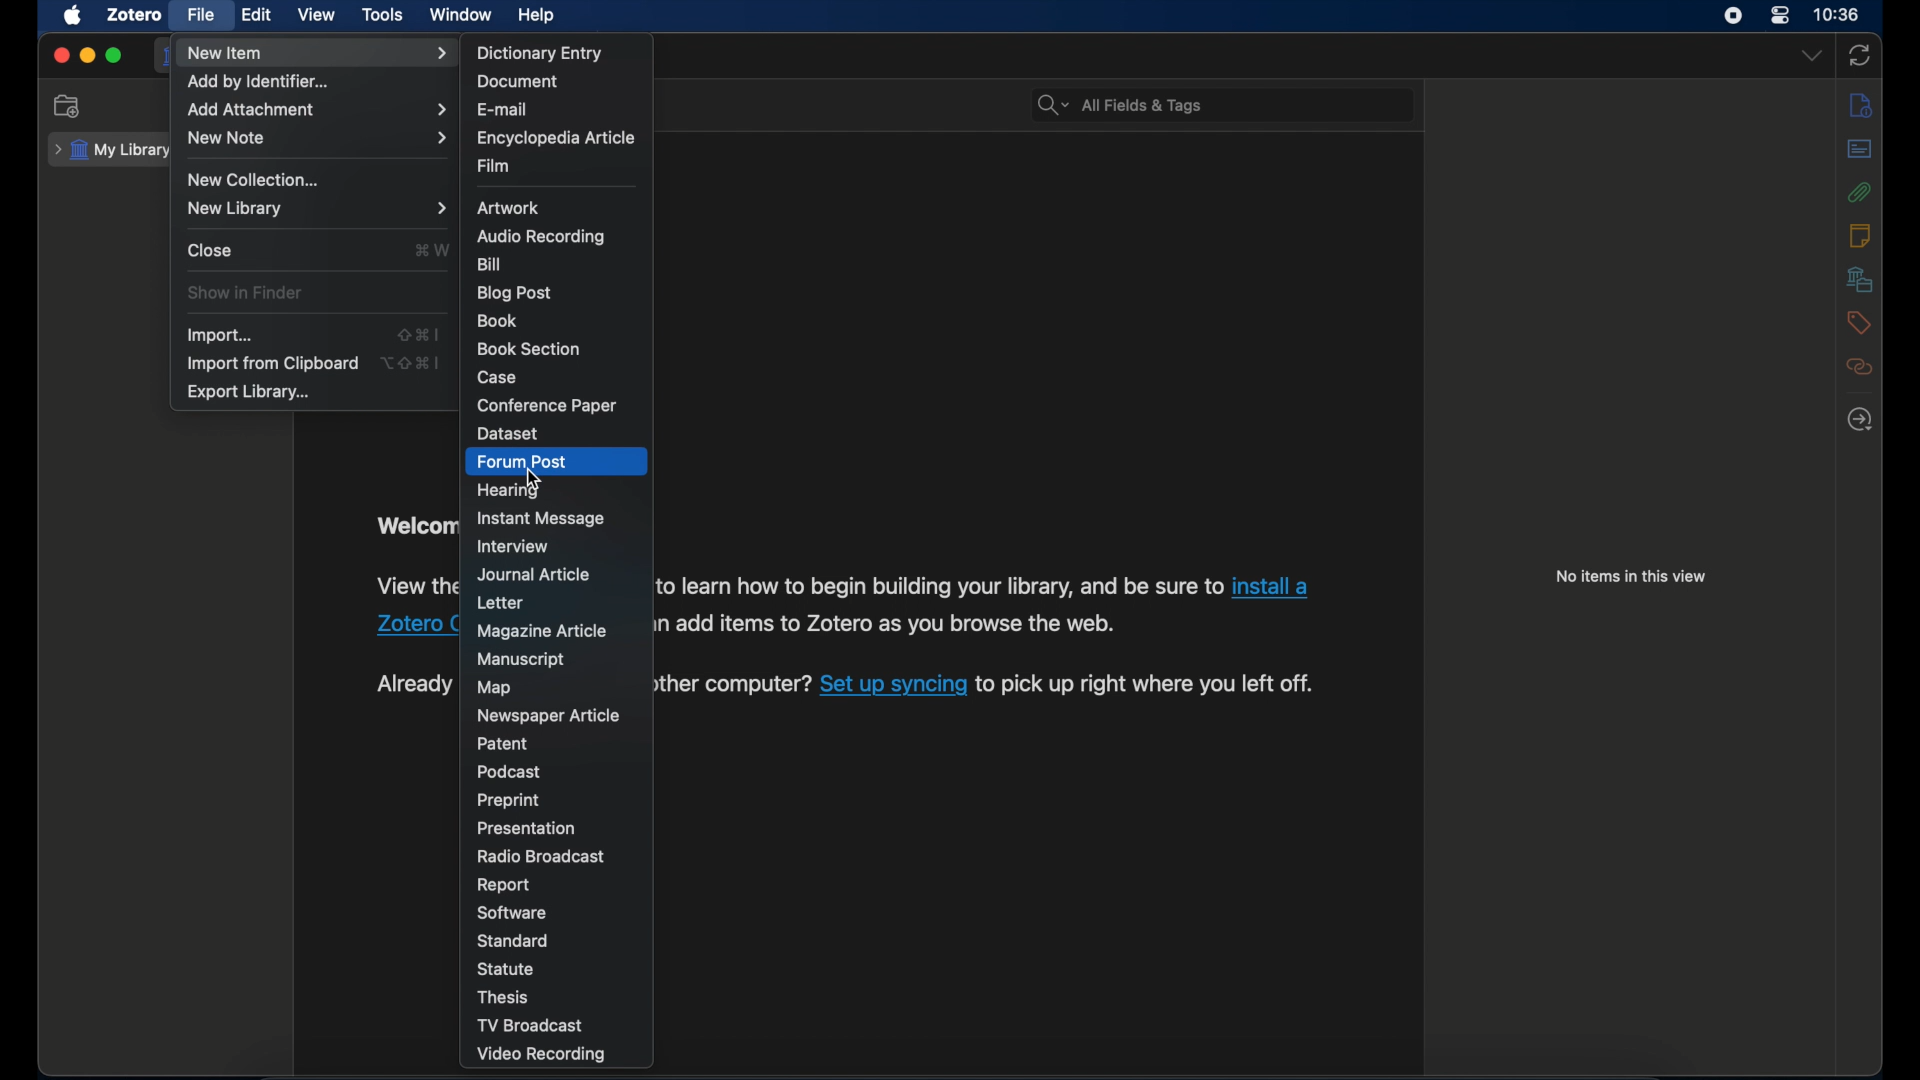  What do you see at coordinates (134, 15) in the screenshot?
I see `zotero` at bounding box center [134, 15].